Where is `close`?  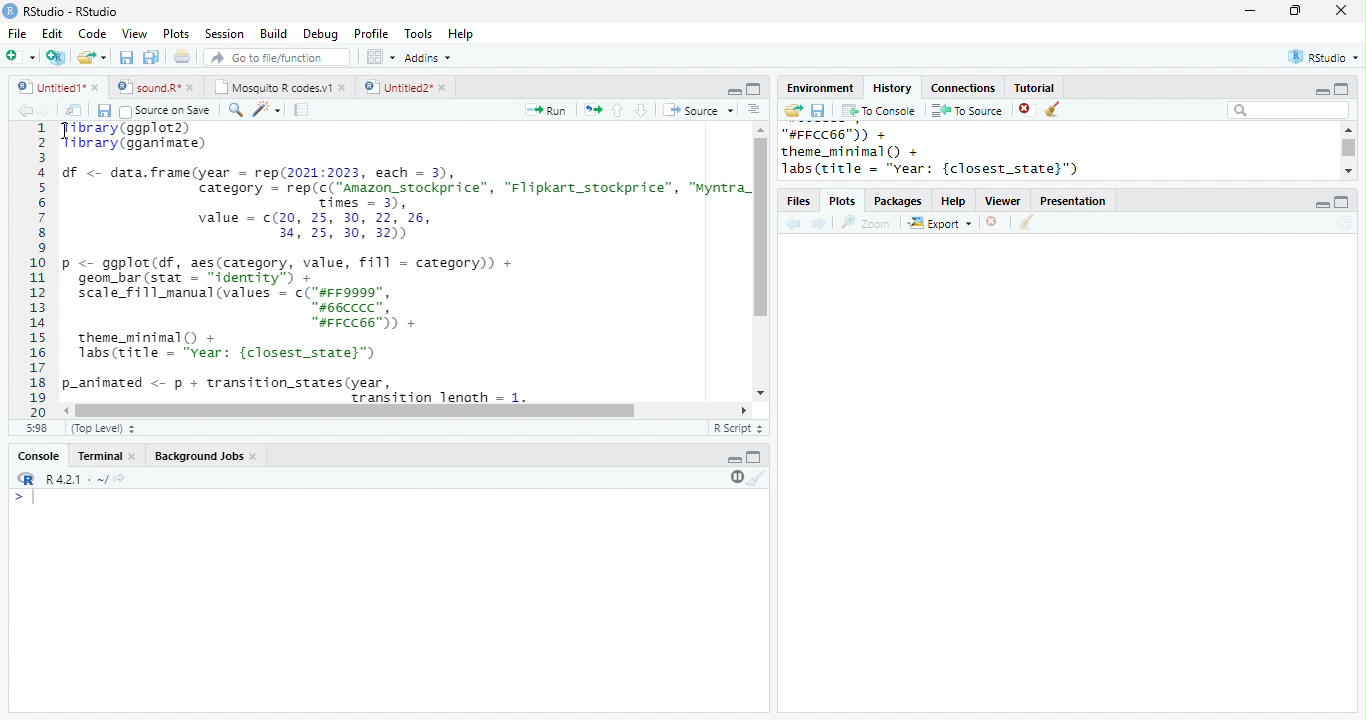
close is located at coordinates (1341, 10).